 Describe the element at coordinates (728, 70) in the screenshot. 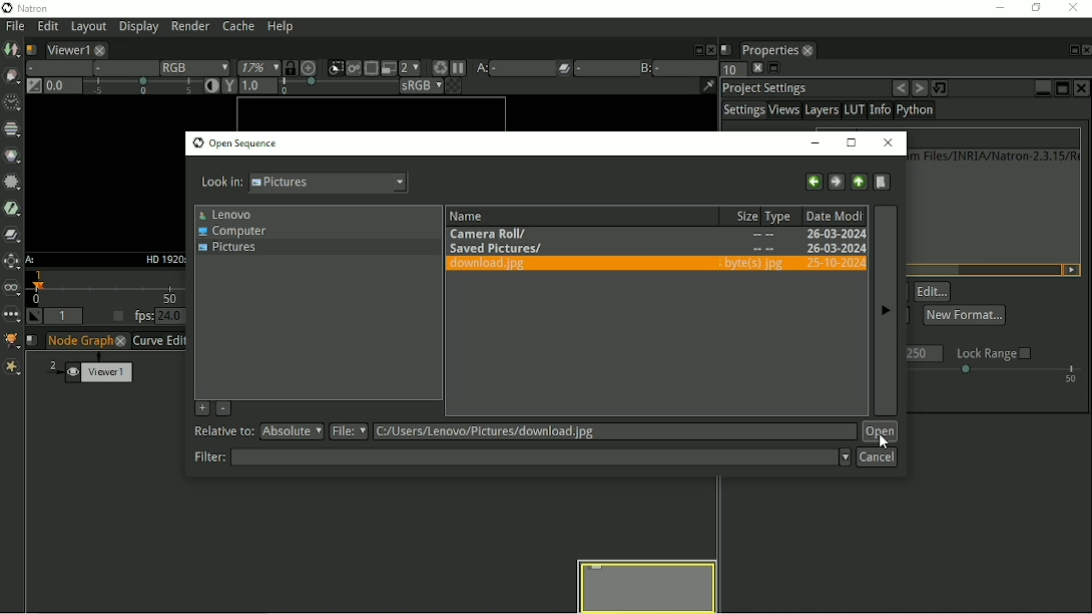

I see `Maximum number of panels` at that location.